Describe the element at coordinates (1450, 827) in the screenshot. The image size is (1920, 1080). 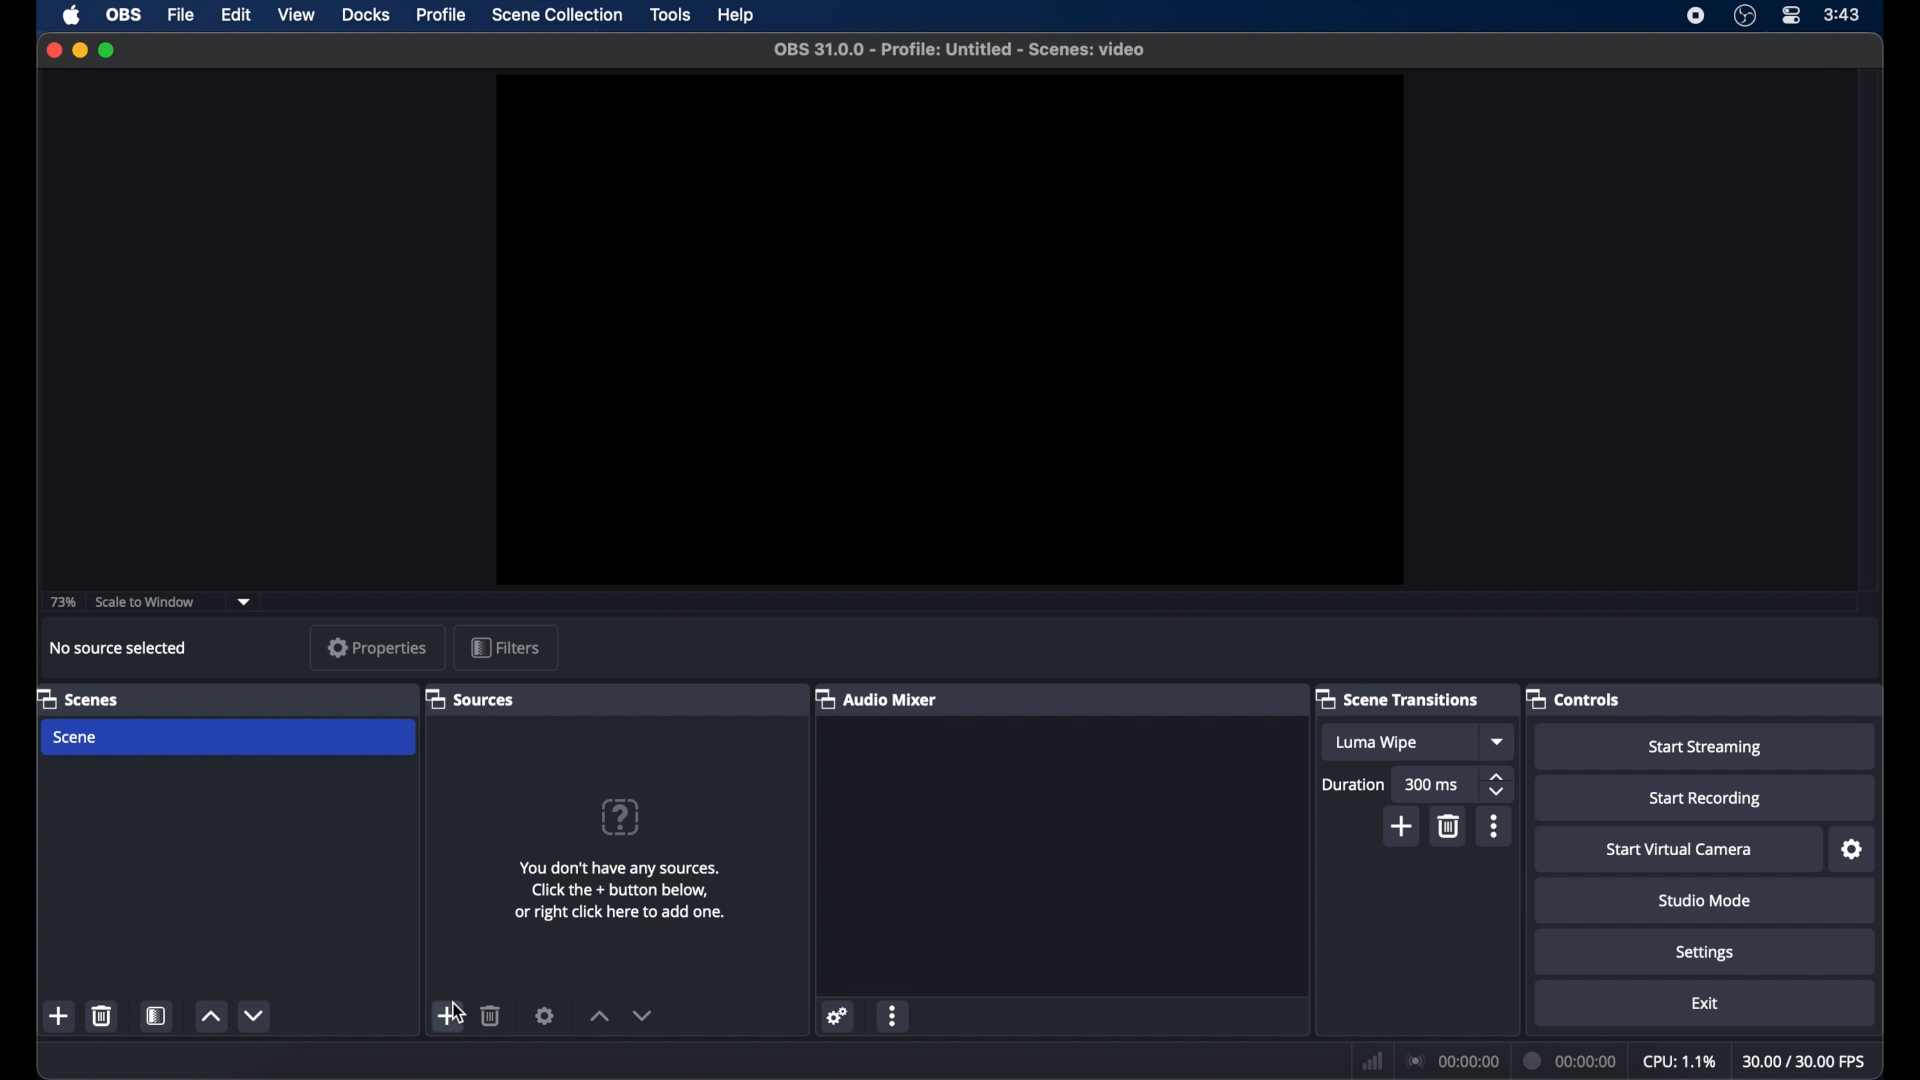
I see `delete` at that location.